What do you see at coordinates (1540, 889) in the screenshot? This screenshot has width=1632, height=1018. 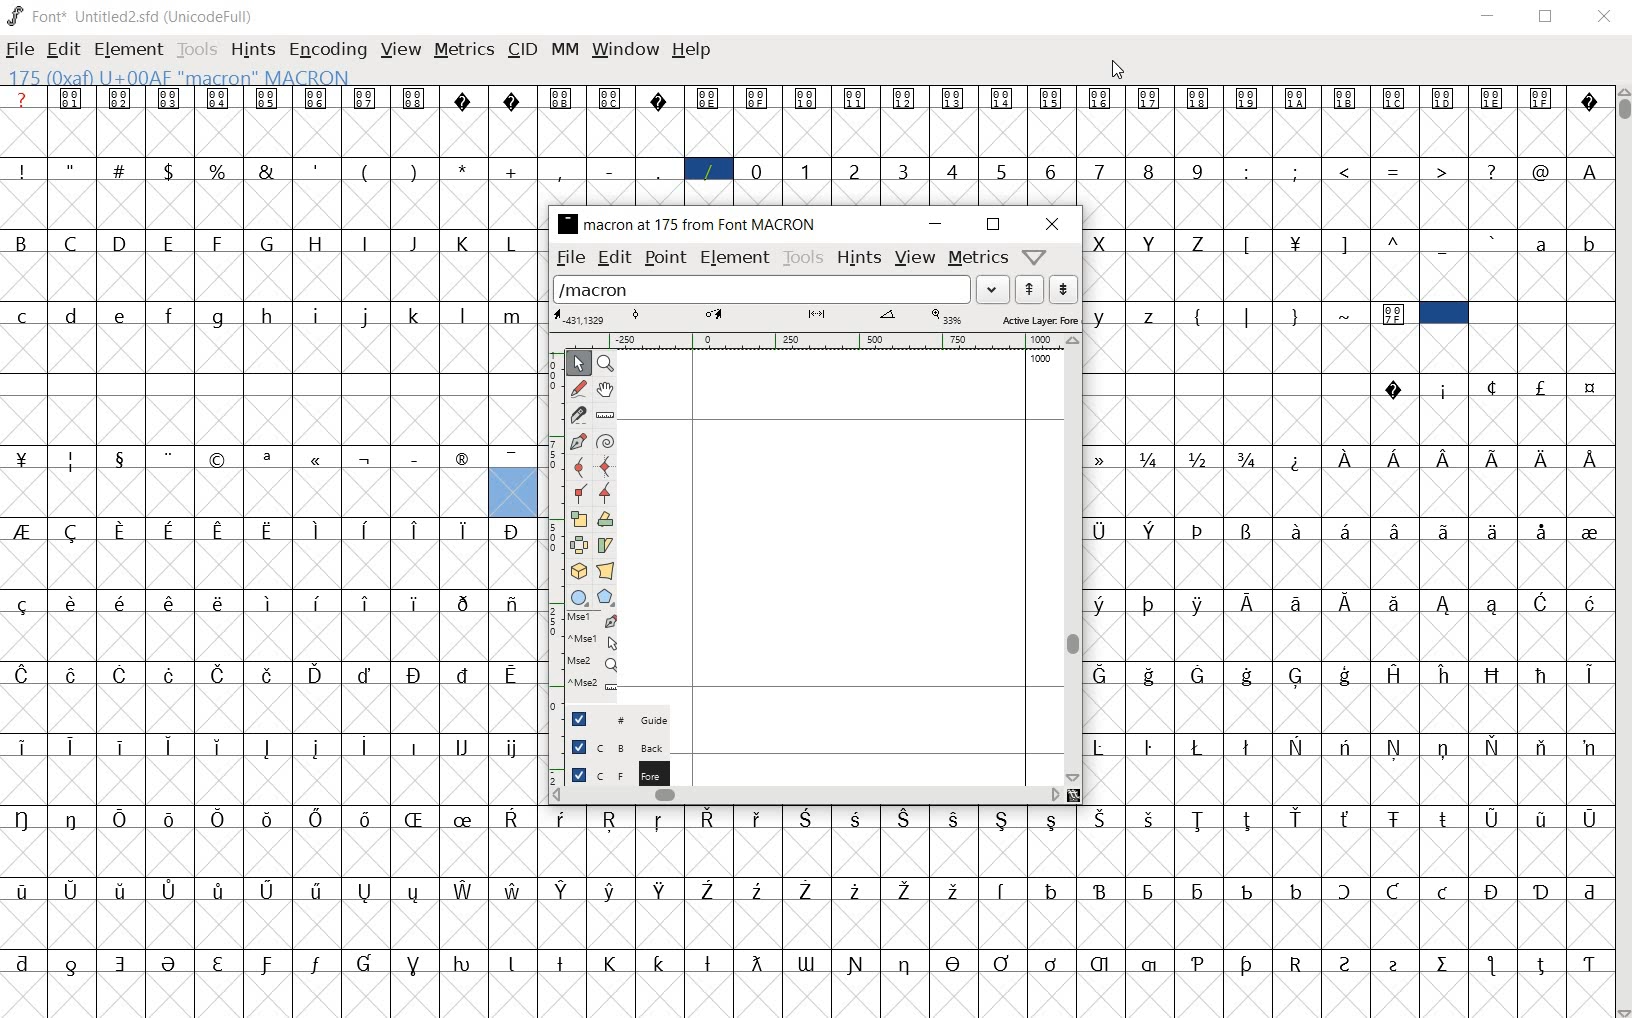 I see `Symbol` at bounding box center [1540, 889].